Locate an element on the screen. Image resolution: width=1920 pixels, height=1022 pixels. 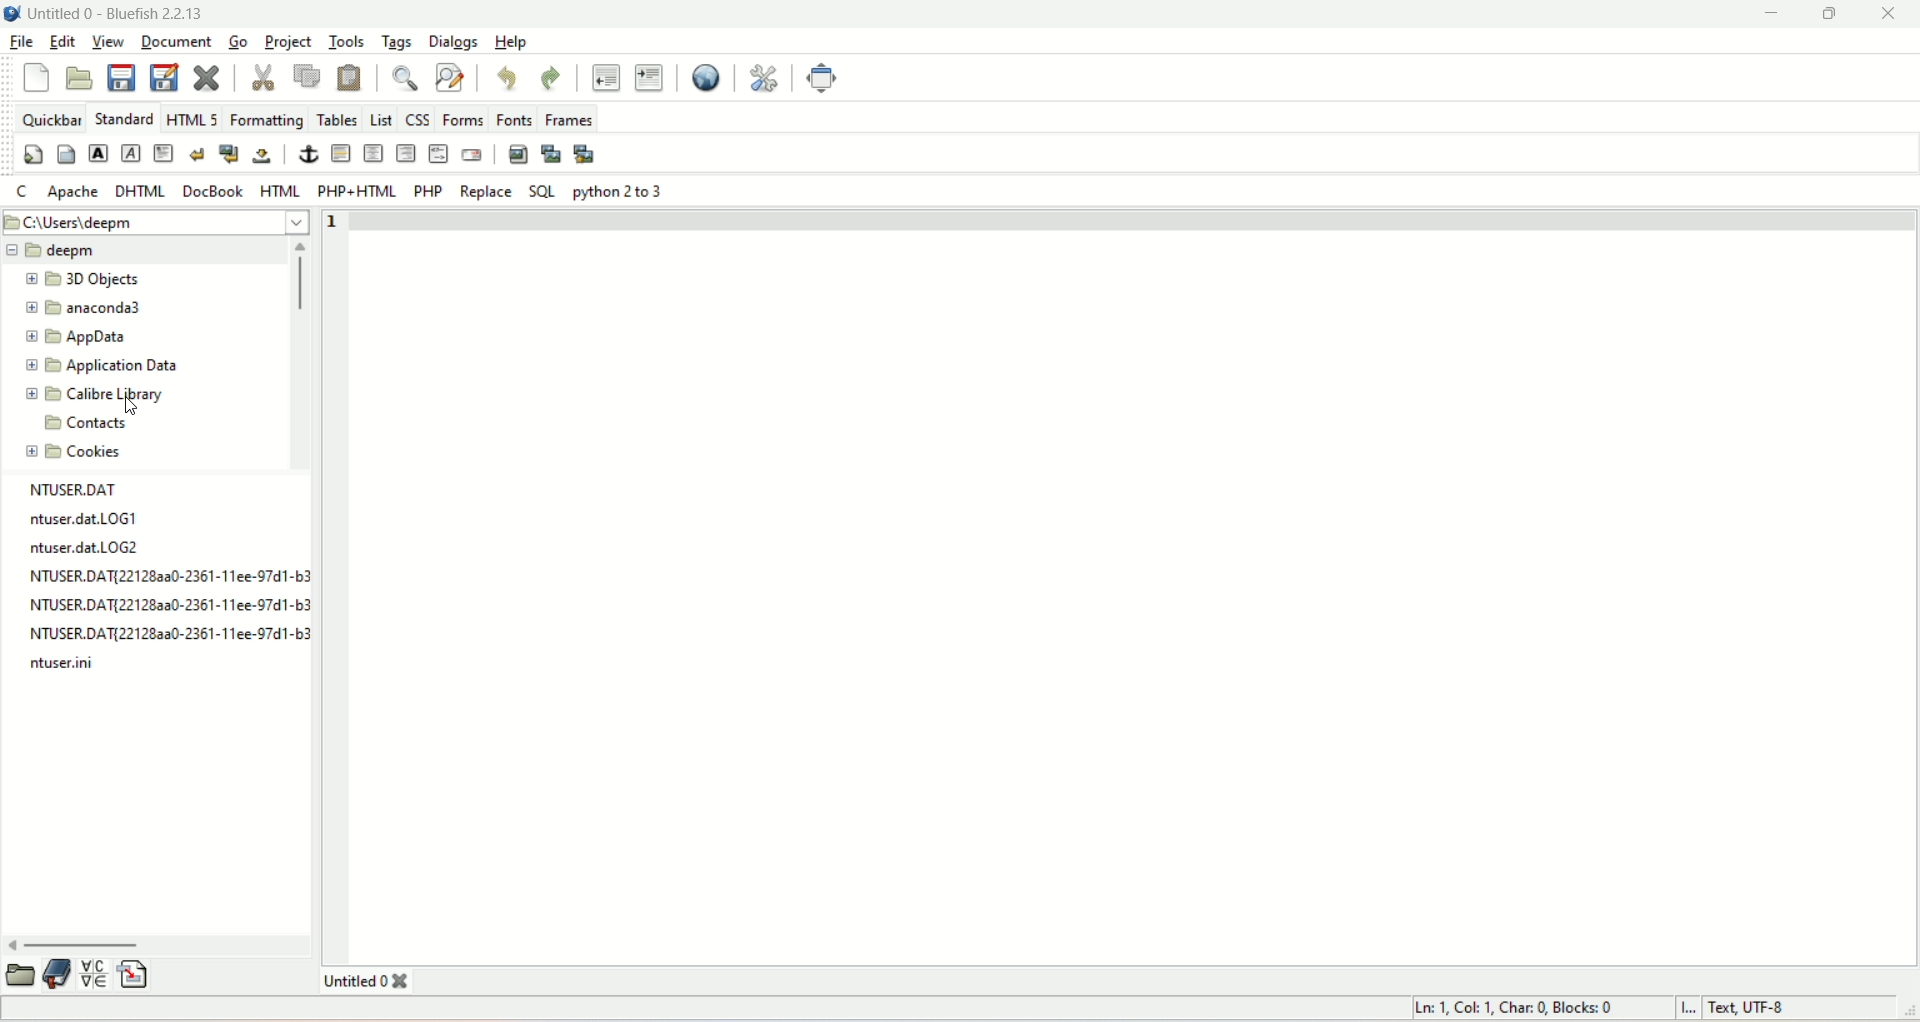
indent is located at coordinates (647, 76).